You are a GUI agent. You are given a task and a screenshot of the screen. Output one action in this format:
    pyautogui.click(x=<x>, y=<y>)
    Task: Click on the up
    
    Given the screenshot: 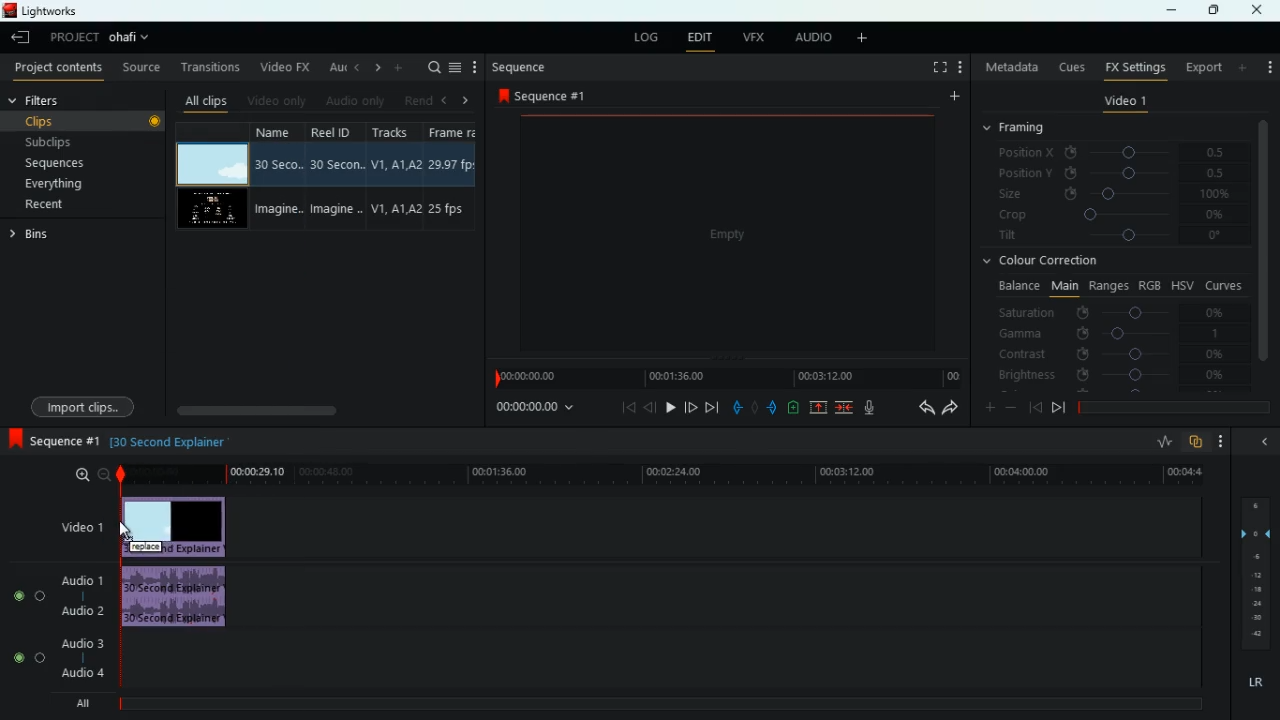 What is the action you would take?
    pyautogui.click(x=820, y=407)
    